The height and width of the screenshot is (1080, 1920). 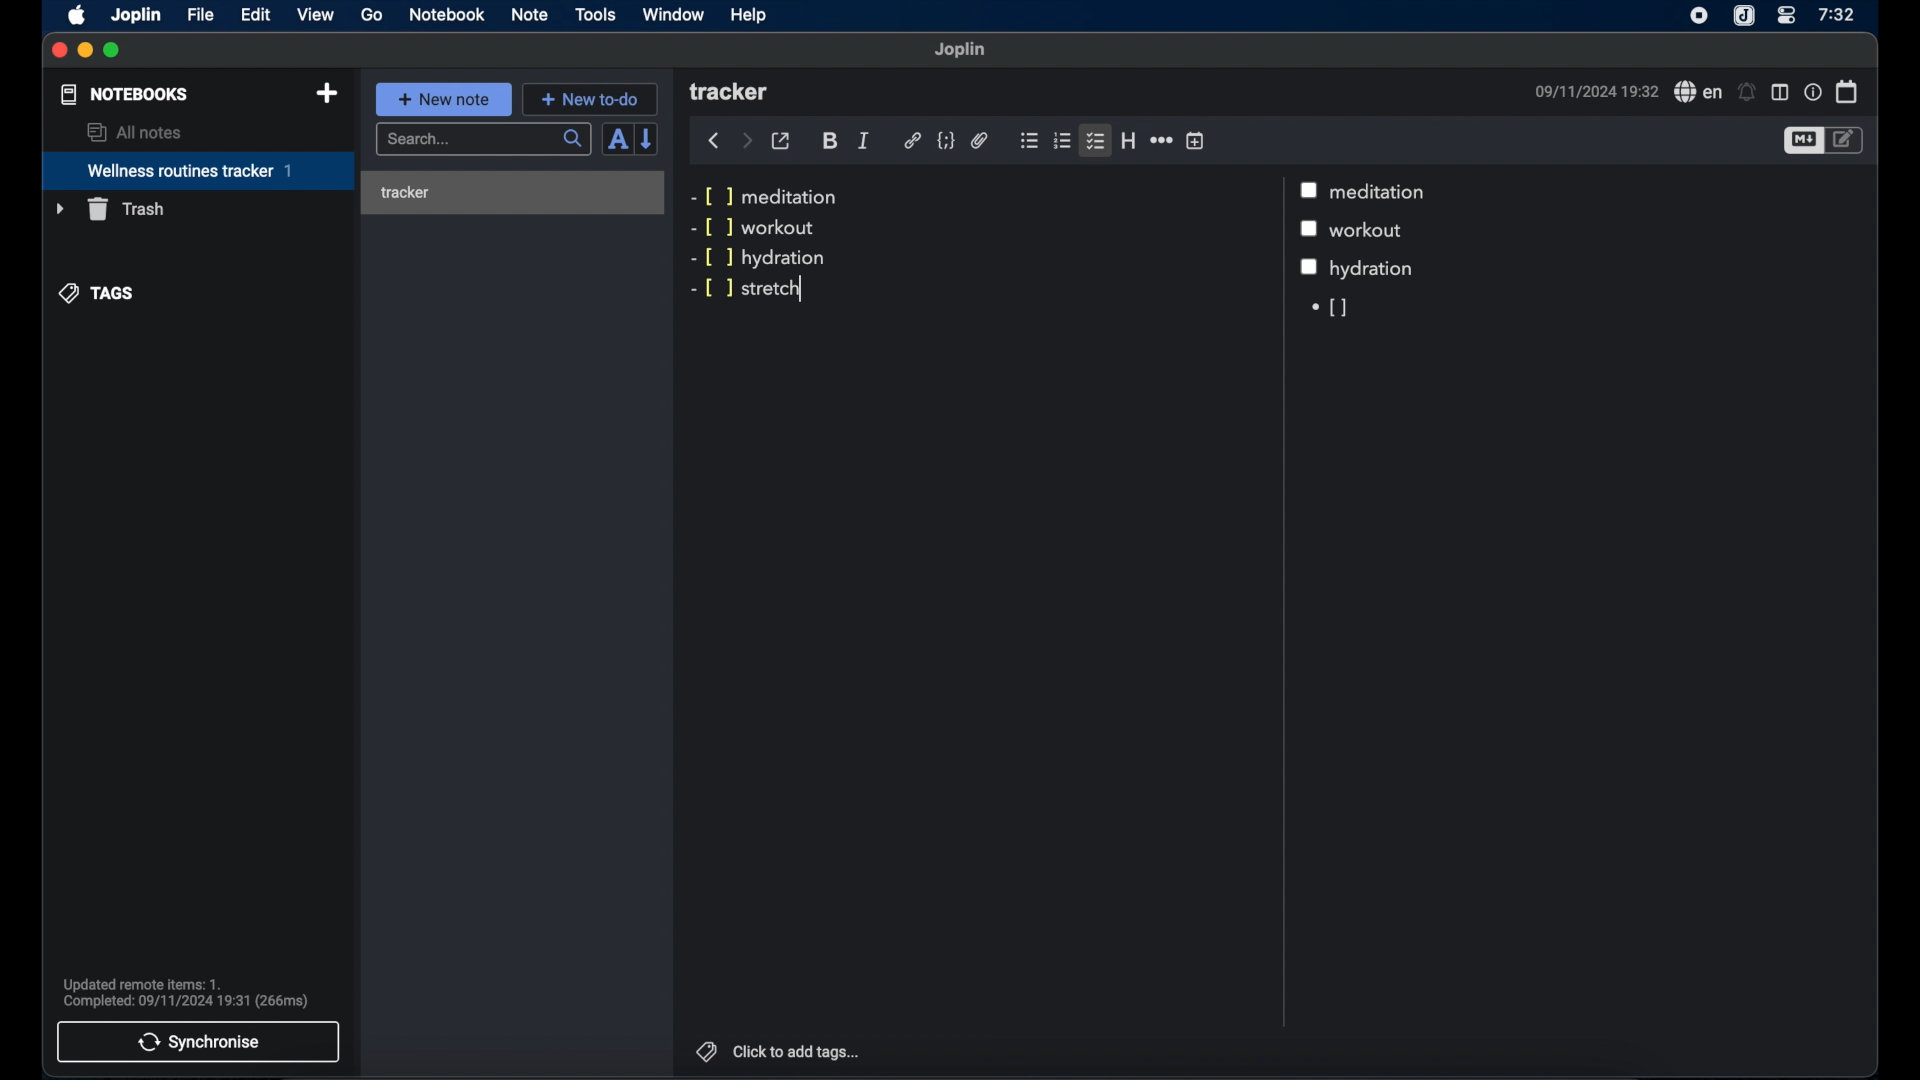 I want to click on set alarms, so click(x=1747, y=92).